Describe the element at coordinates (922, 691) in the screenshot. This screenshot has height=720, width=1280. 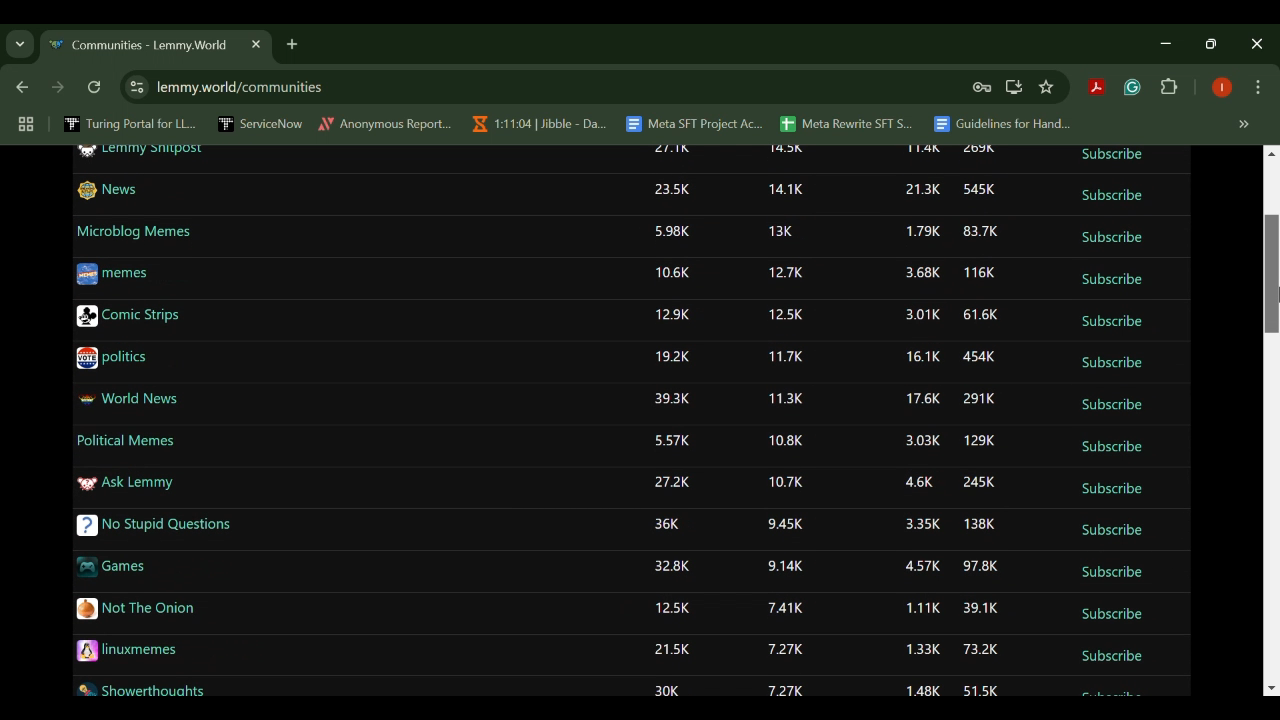
I see `1.48K` at that location.